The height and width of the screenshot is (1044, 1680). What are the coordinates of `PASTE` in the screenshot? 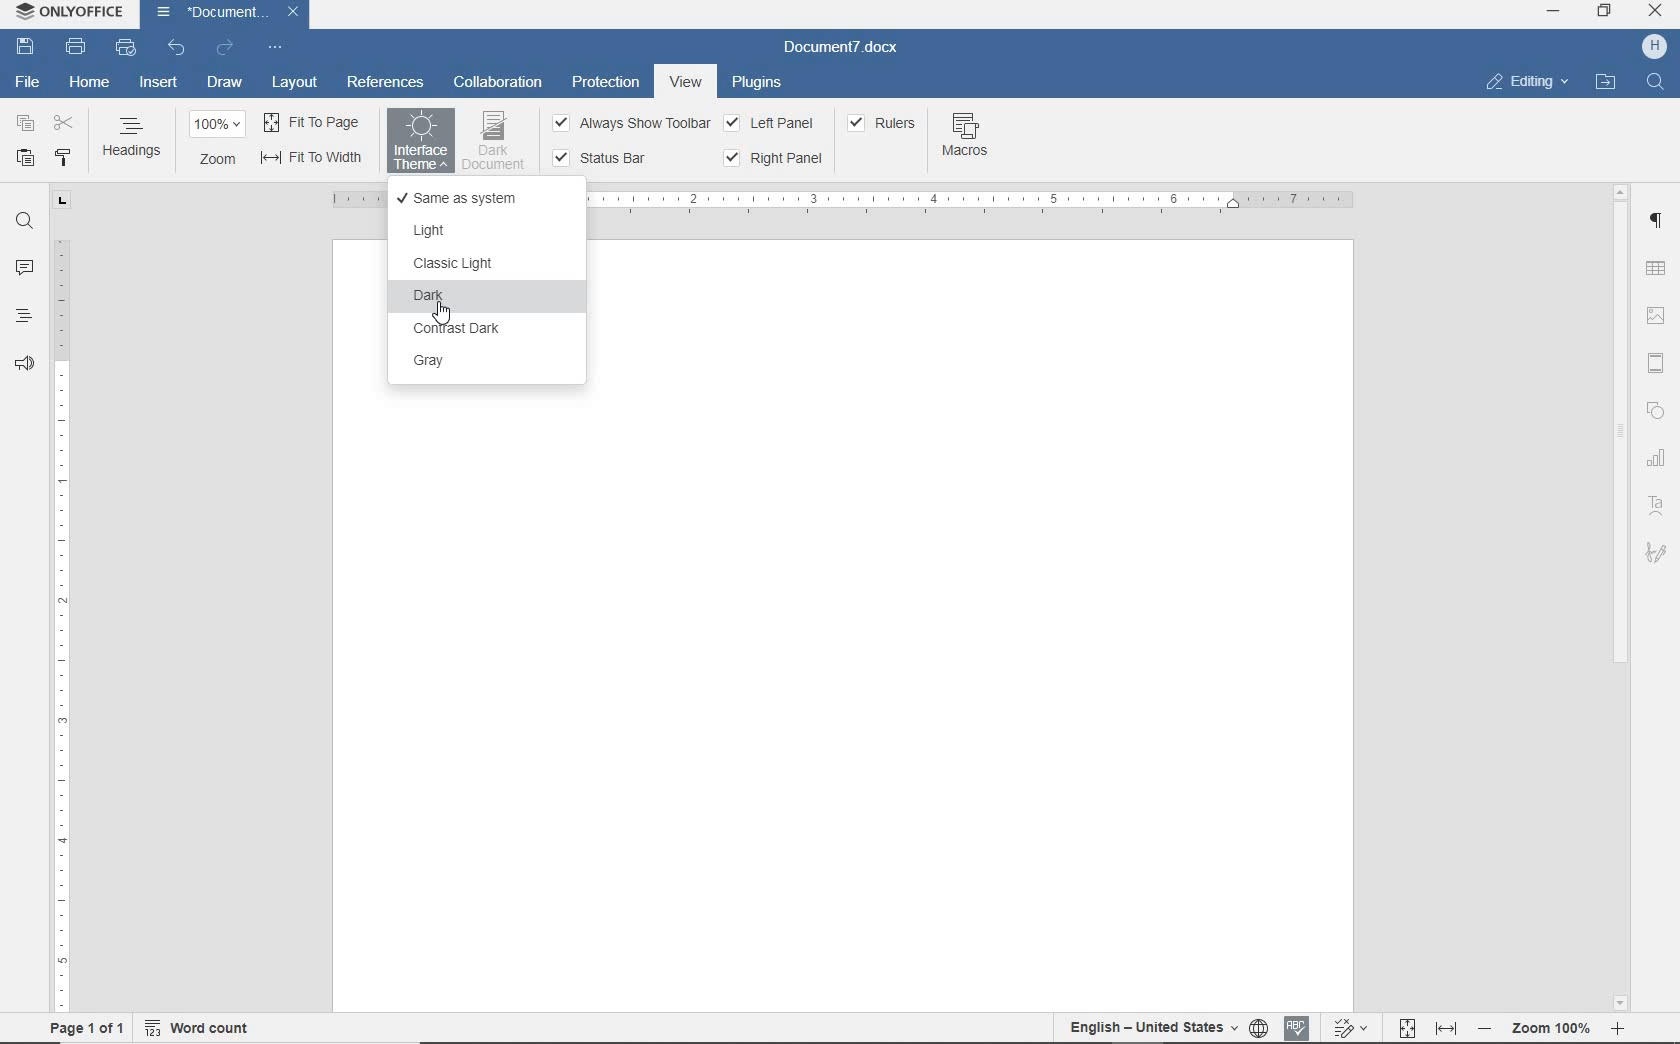 It's located at (24, 157).